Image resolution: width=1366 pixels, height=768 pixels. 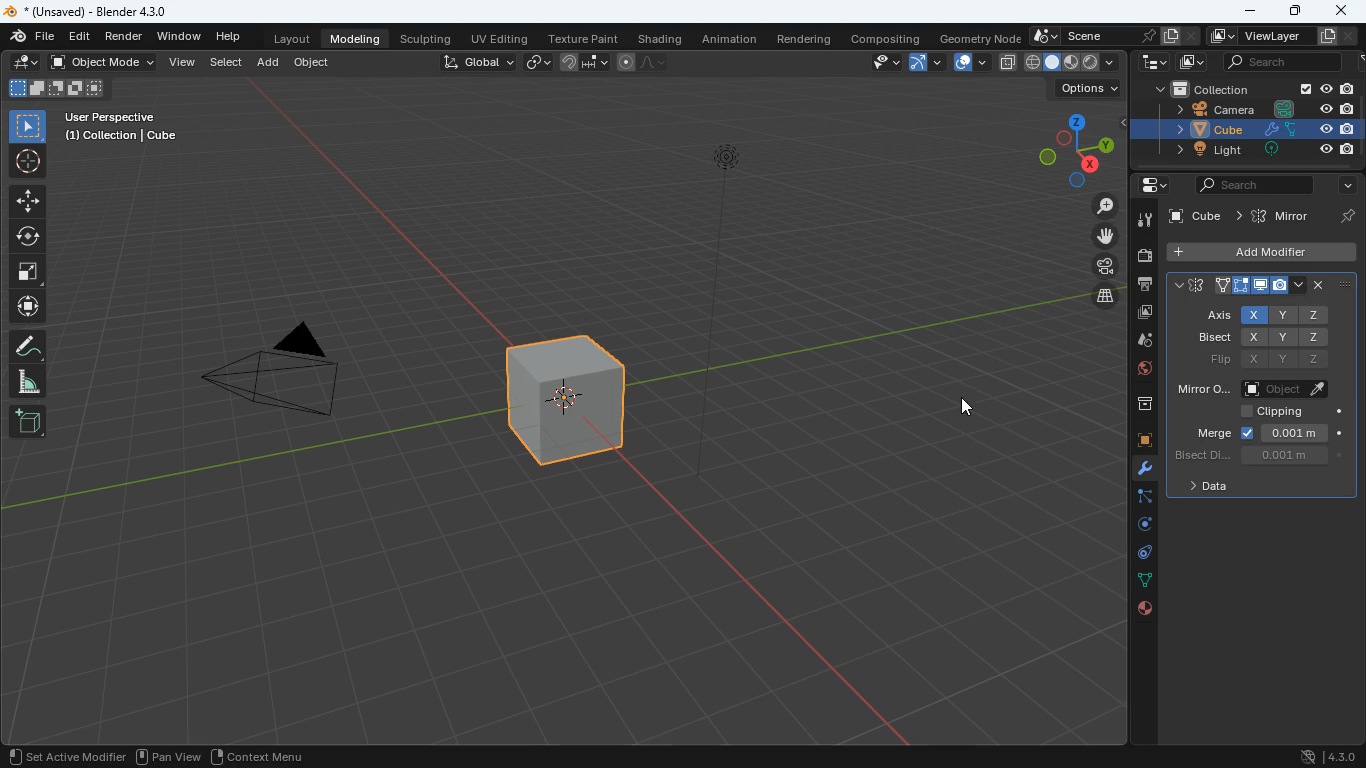 What do you see at coordinates (925, 62) in the screenshot?
I see `arc` at bounding box center [925, 62].